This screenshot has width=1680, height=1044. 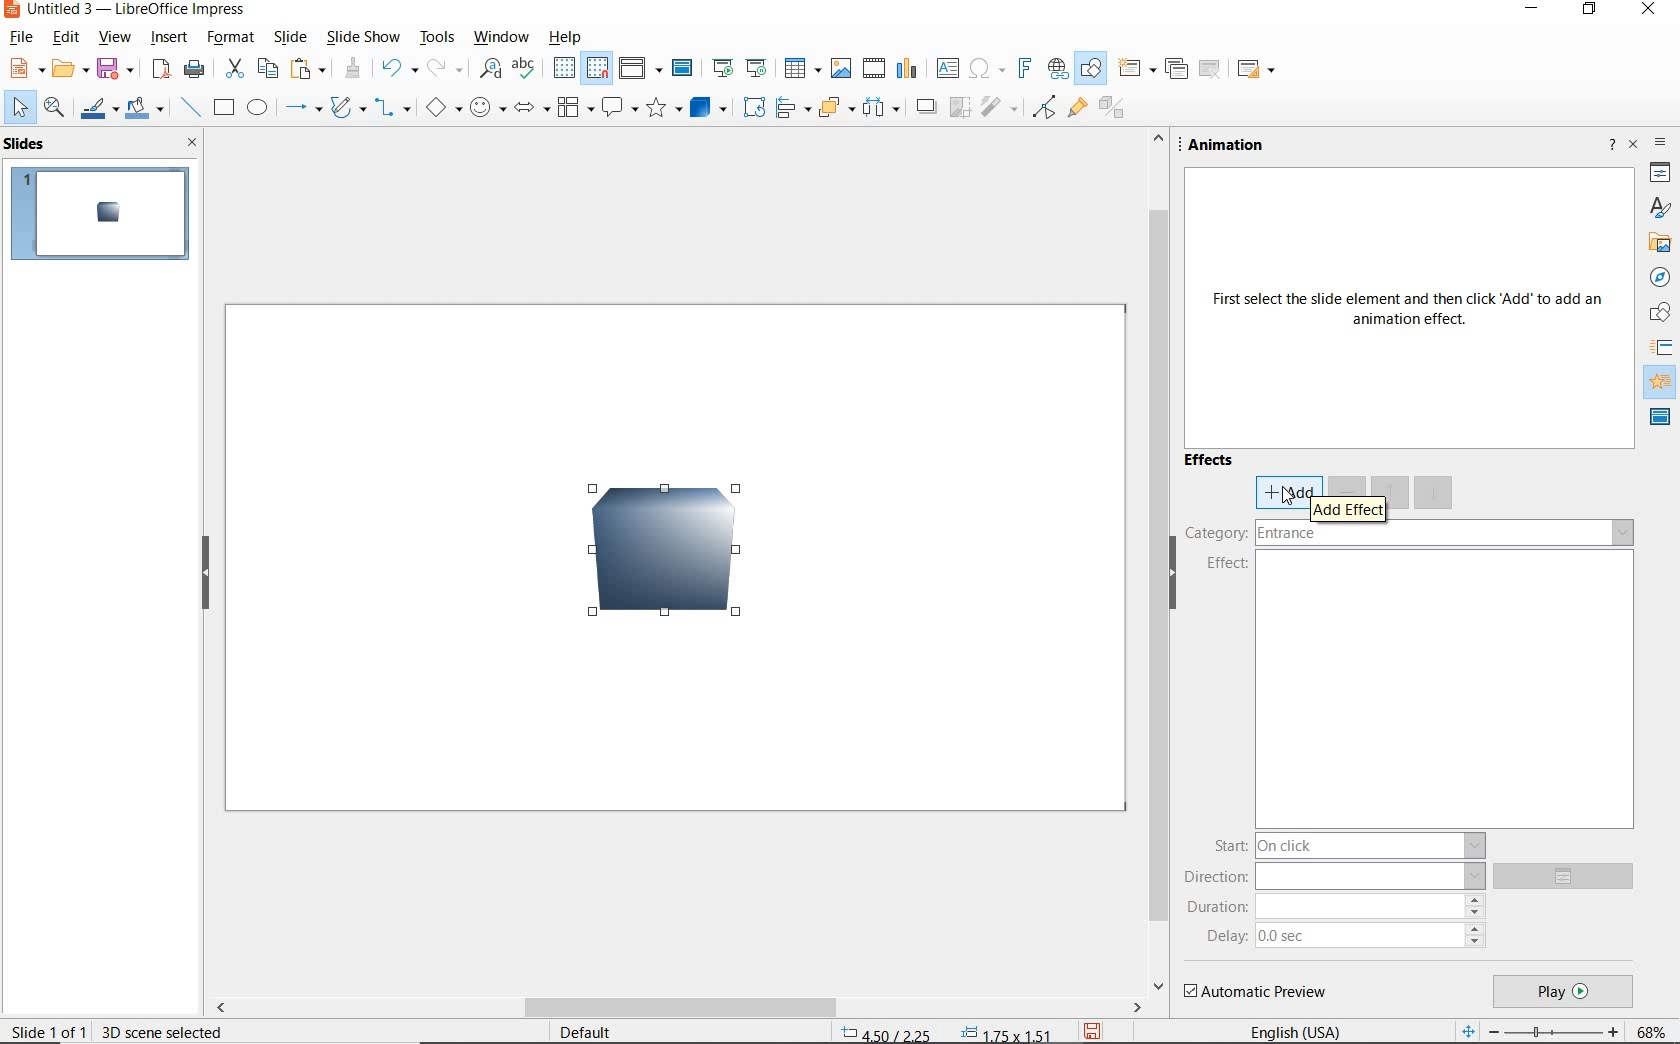 What do you see at coordinates (22, 37) in the screenshot?
I see `file` at bounding box center [22, 37].